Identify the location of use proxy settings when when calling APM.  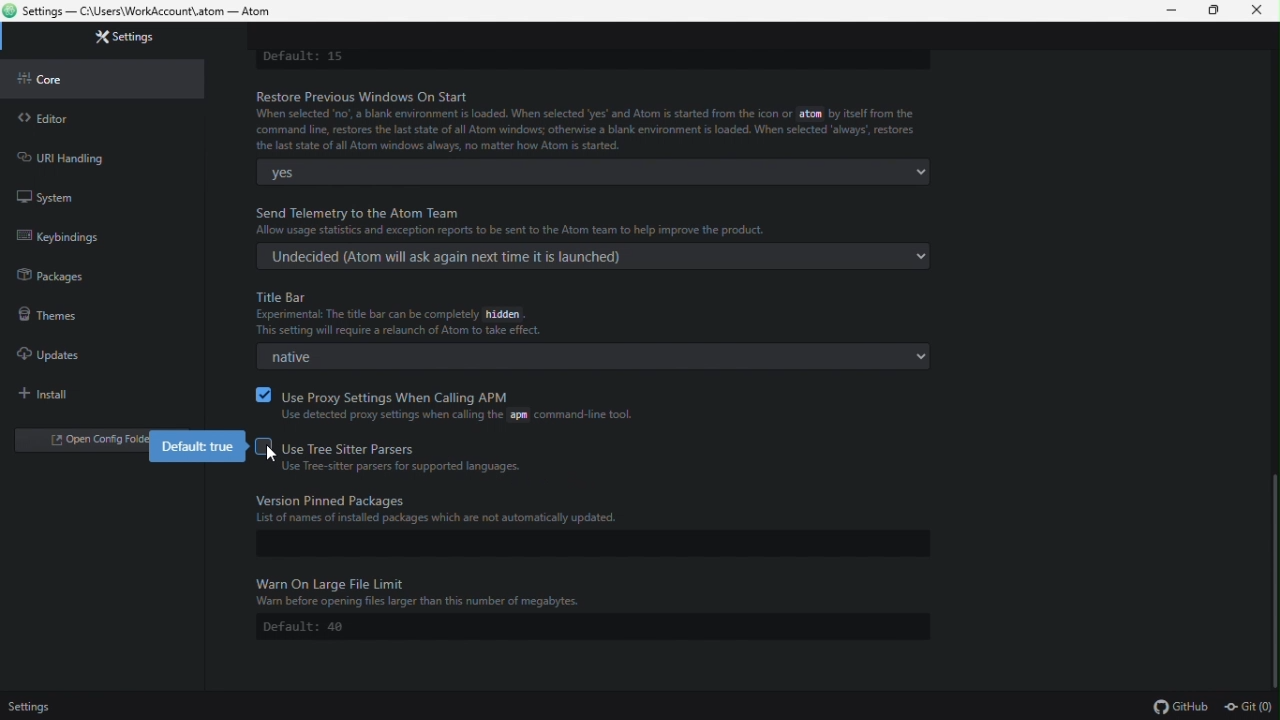
(462, 405).